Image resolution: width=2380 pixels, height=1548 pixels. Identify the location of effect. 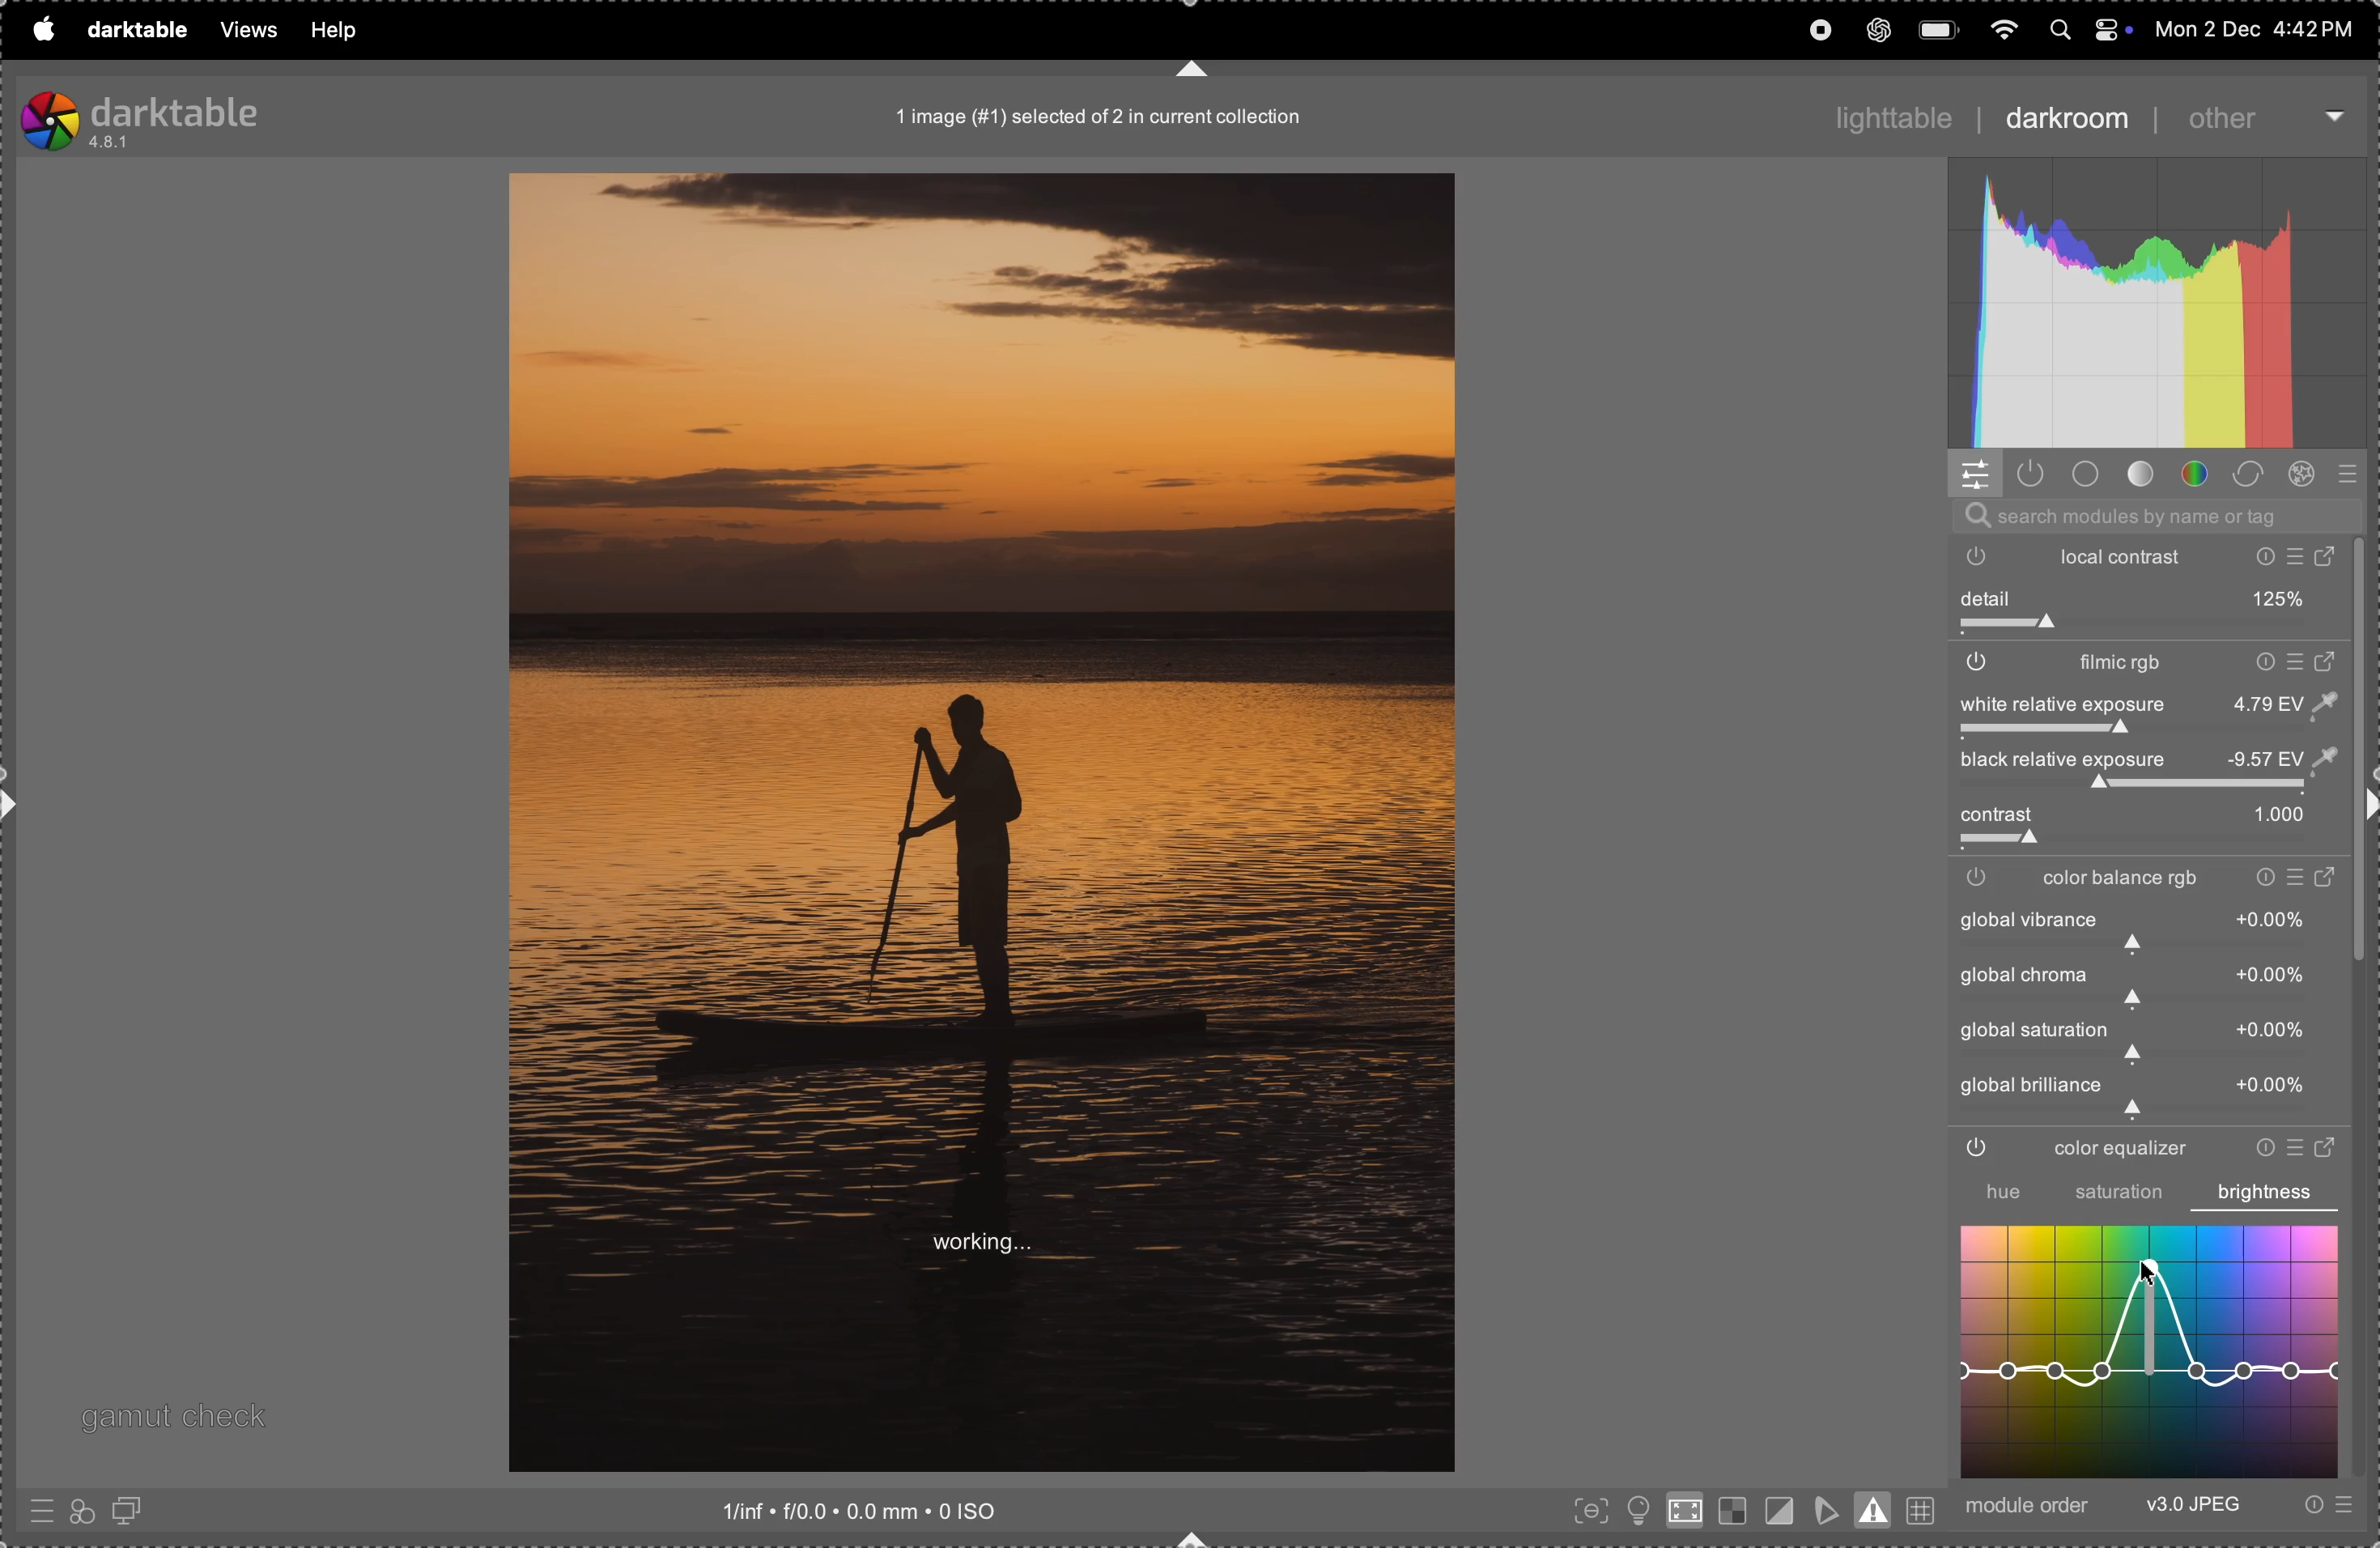
(2308, 475).